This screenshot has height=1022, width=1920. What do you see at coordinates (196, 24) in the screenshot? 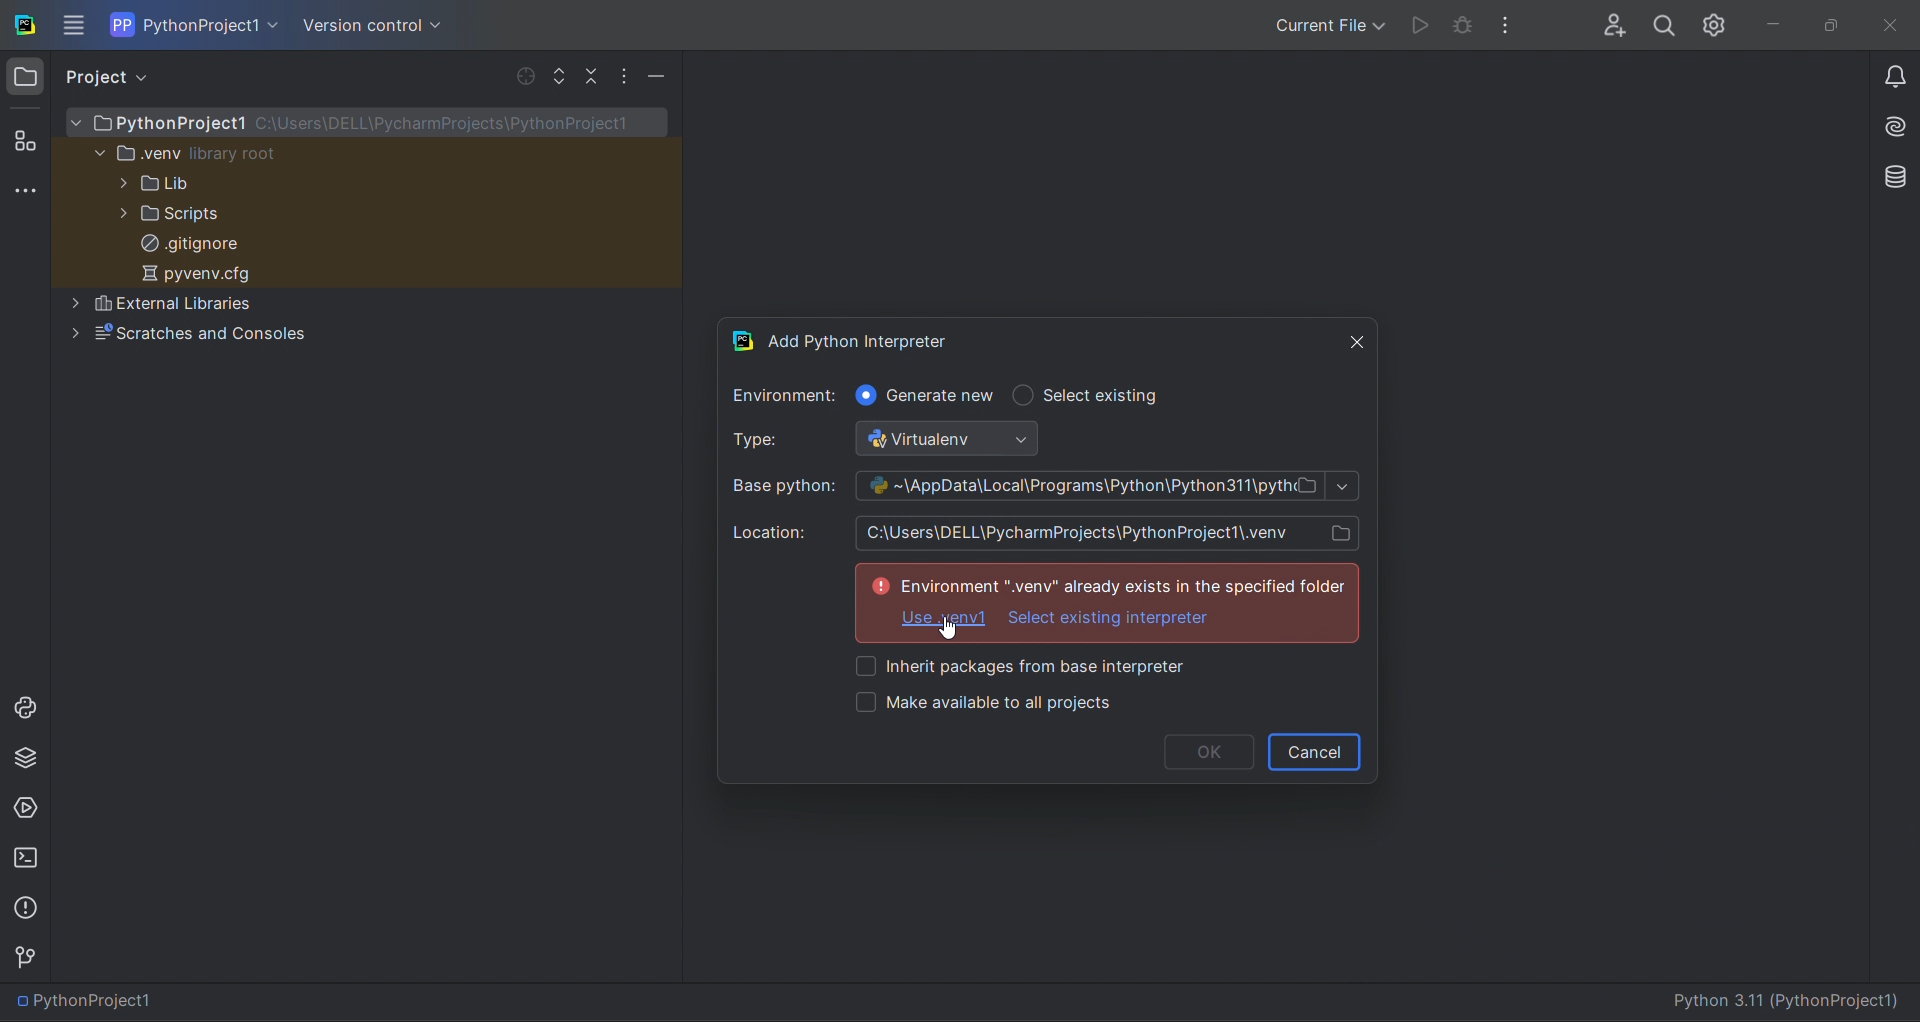
I see `current project` at bounding box center [196, 24].